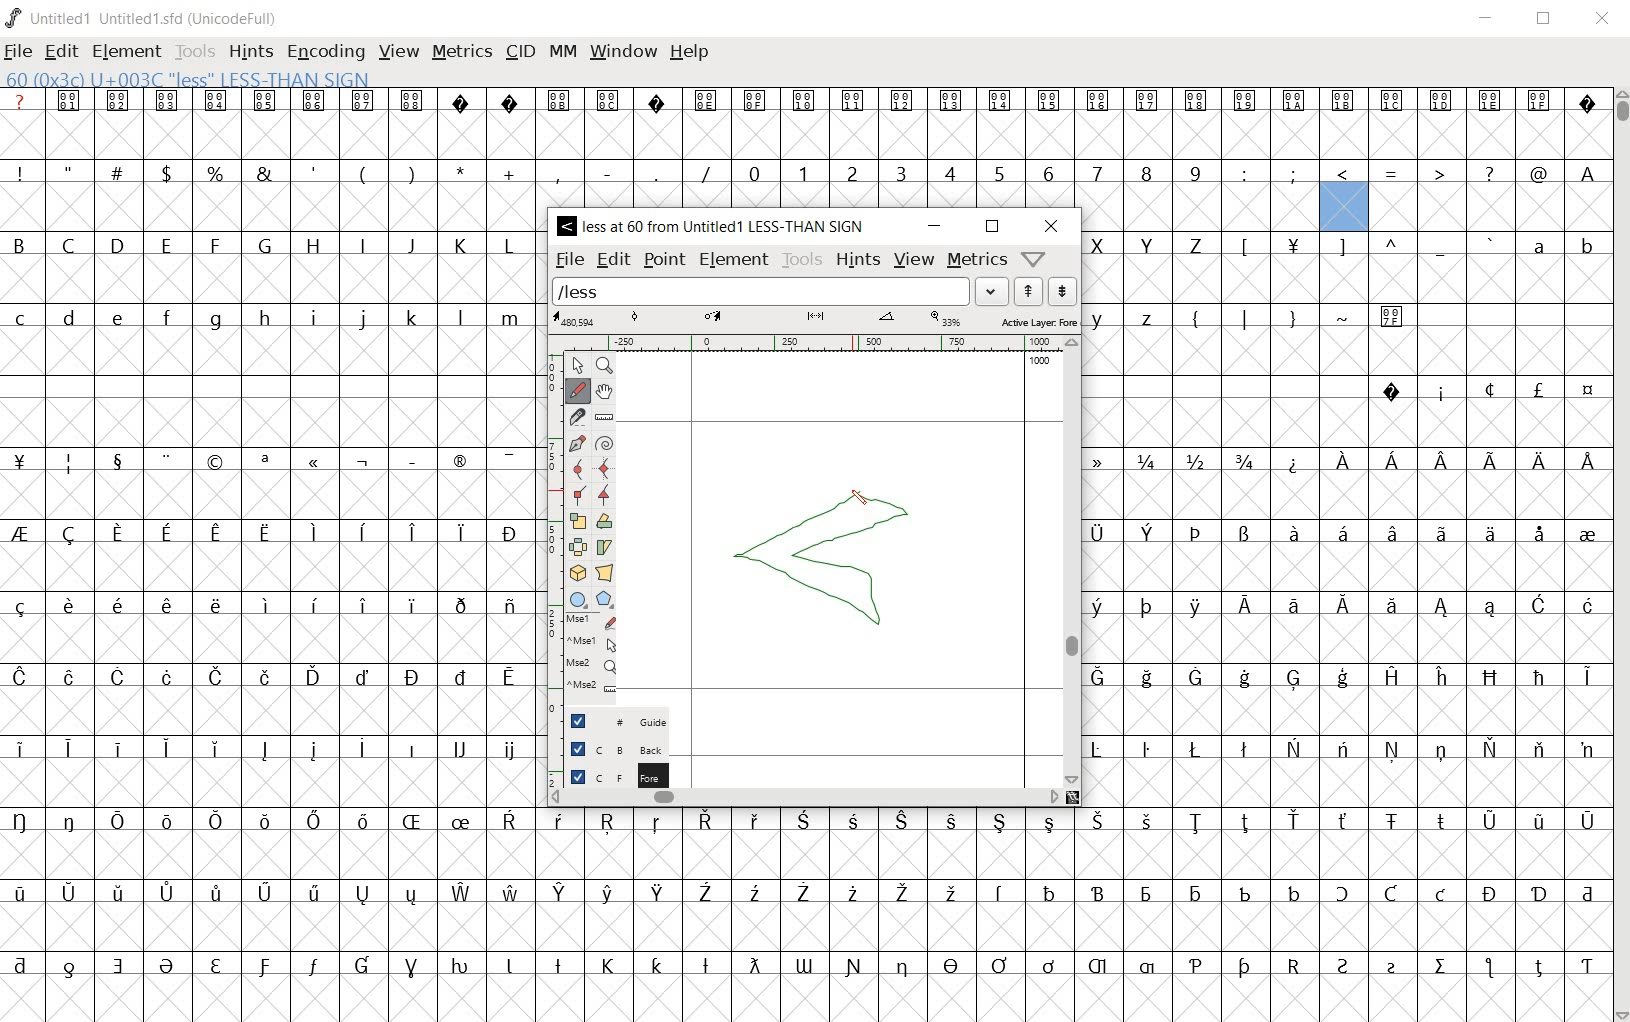  I want to click on edit, so click(63, 51).